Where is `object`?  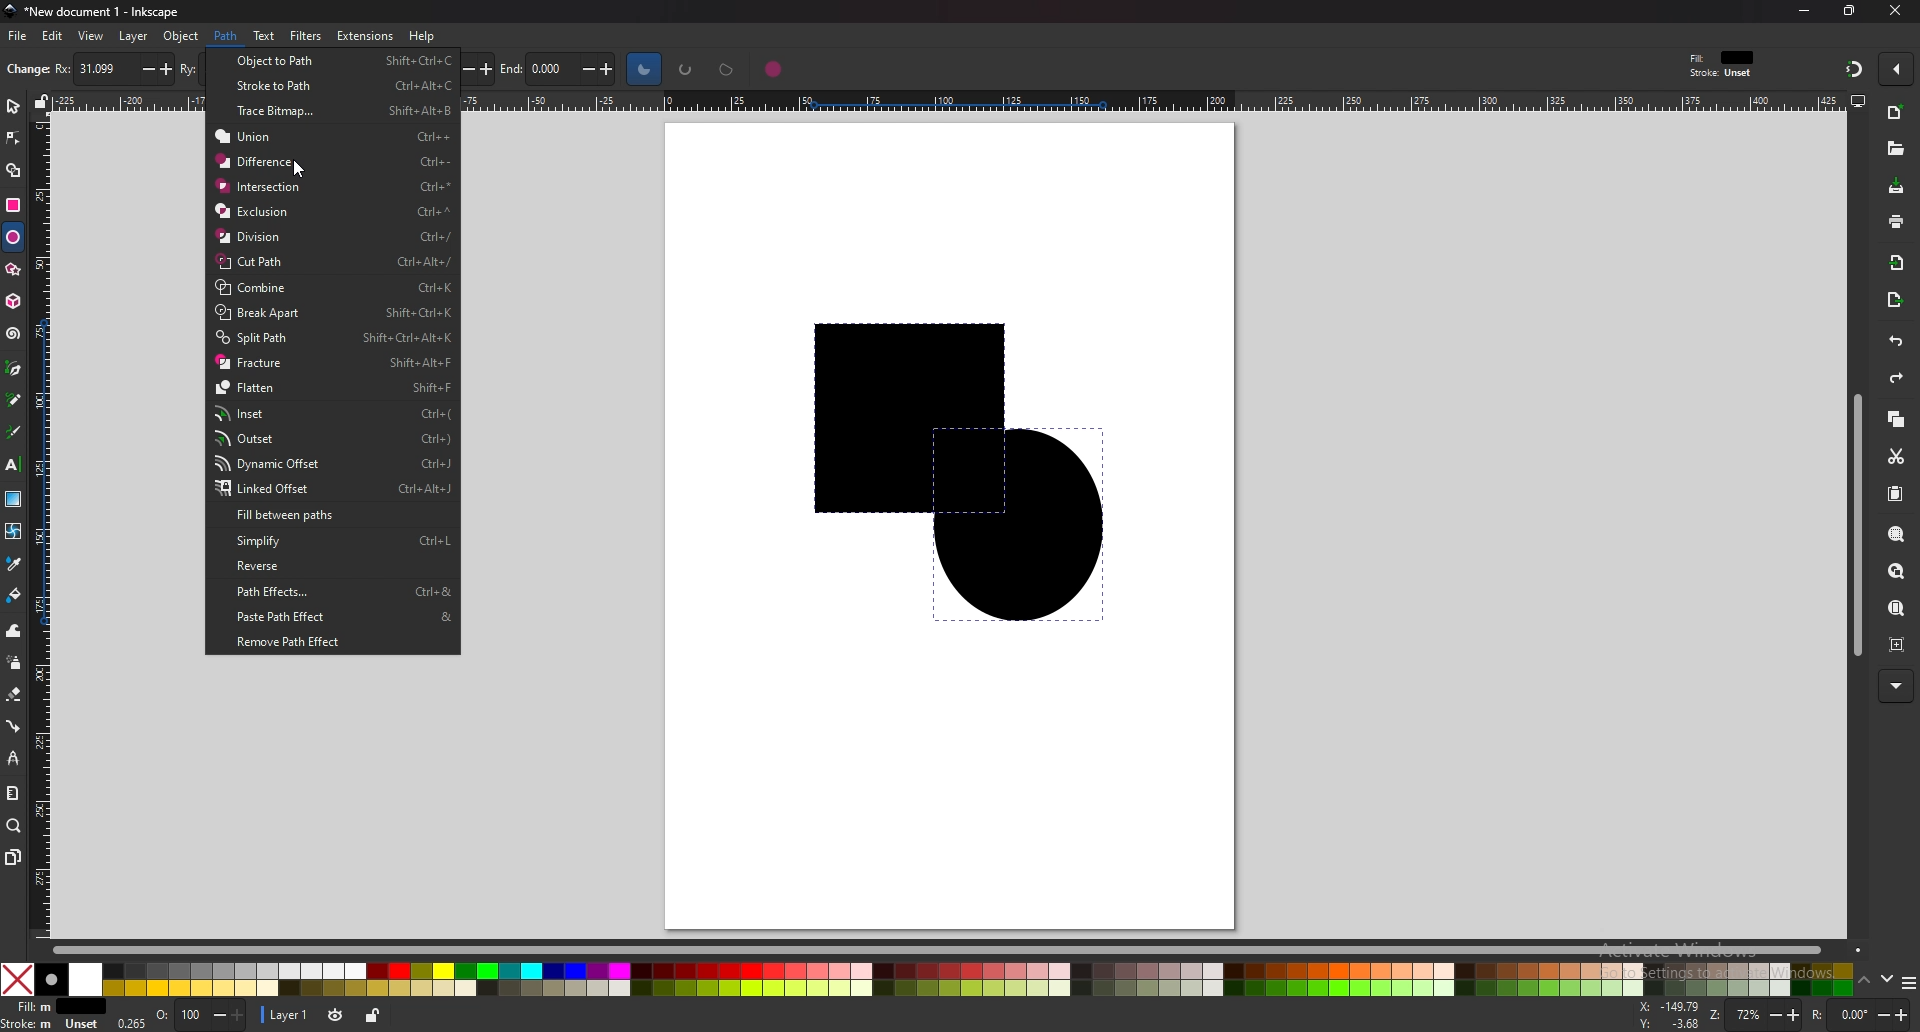
object is located at coordinates (181, 36).